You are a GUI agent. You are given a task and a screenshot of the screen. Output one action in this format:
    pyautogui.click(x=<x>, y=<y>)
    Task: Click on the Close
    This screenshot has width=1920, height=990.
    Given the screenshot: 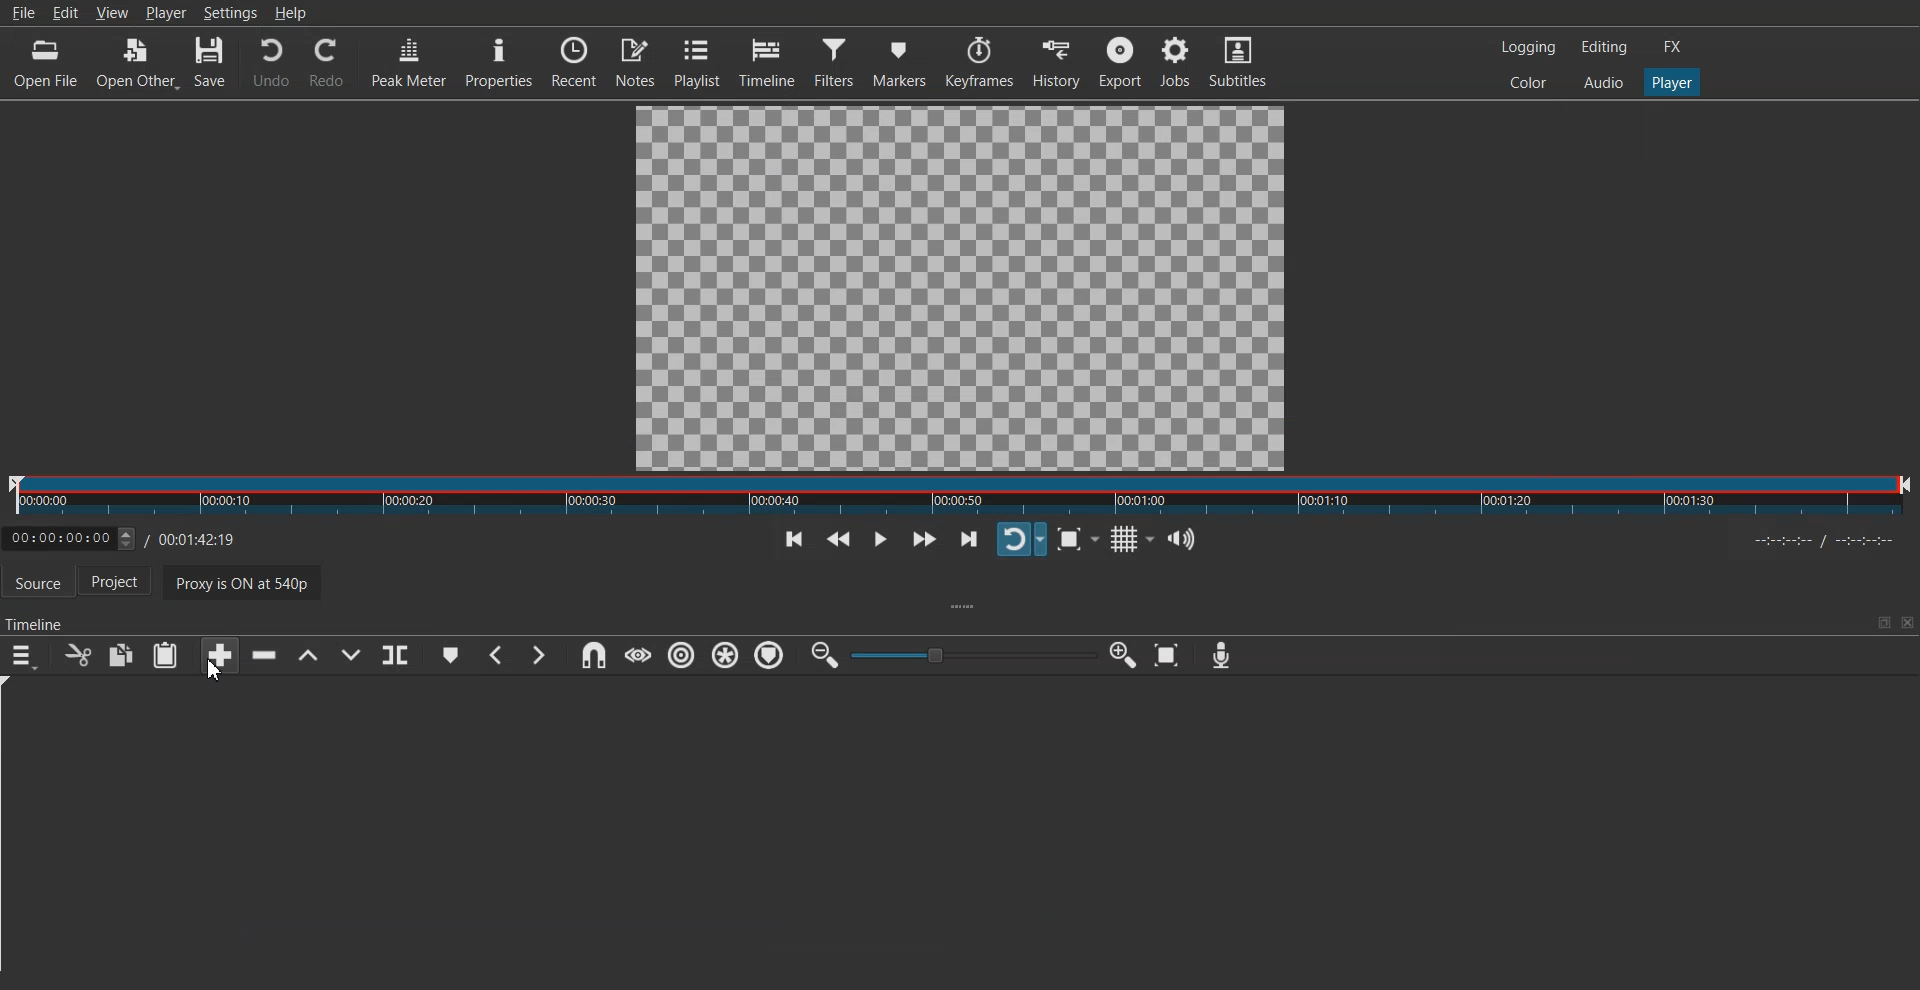 What is the action you would take?
    pyautogui.click(x=1905, y=623)
    